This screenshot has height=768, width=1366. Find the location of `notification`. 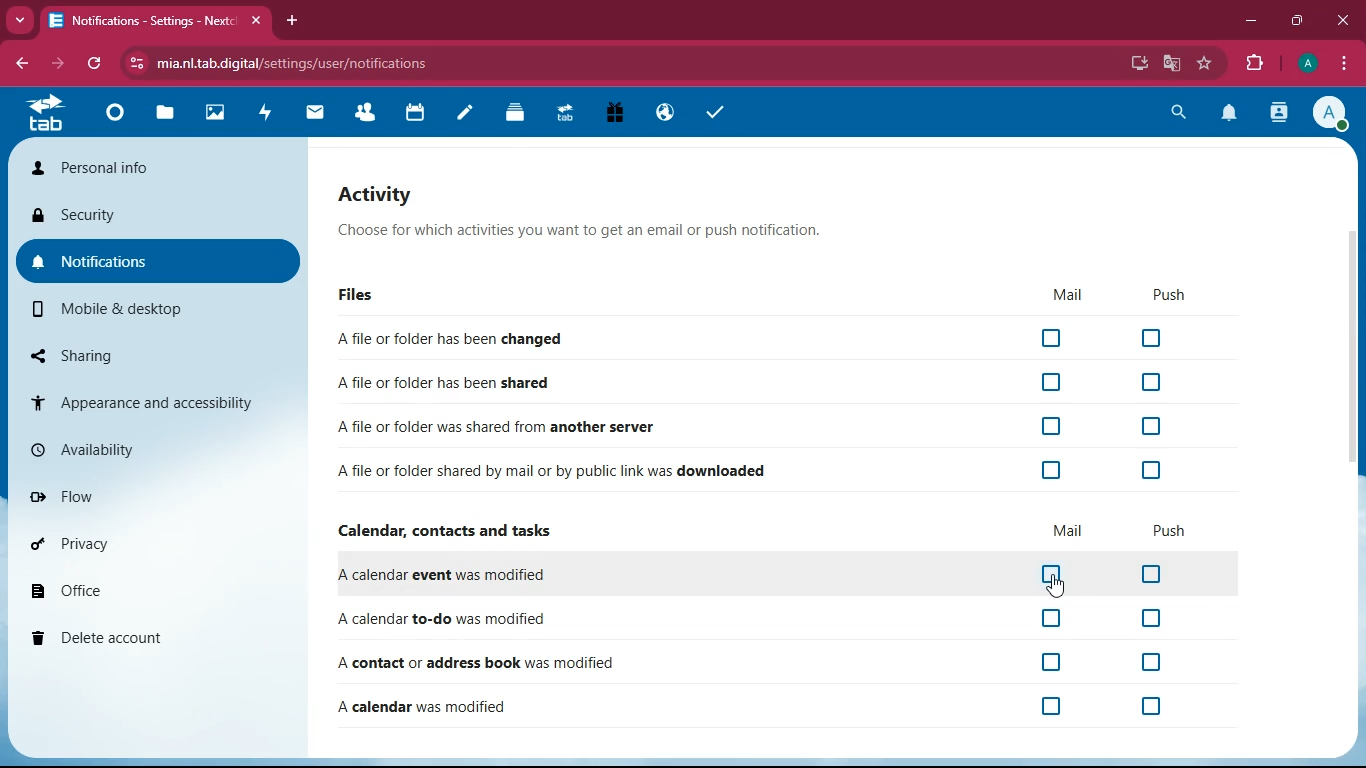

notification is located at coordinates (1230, 114).